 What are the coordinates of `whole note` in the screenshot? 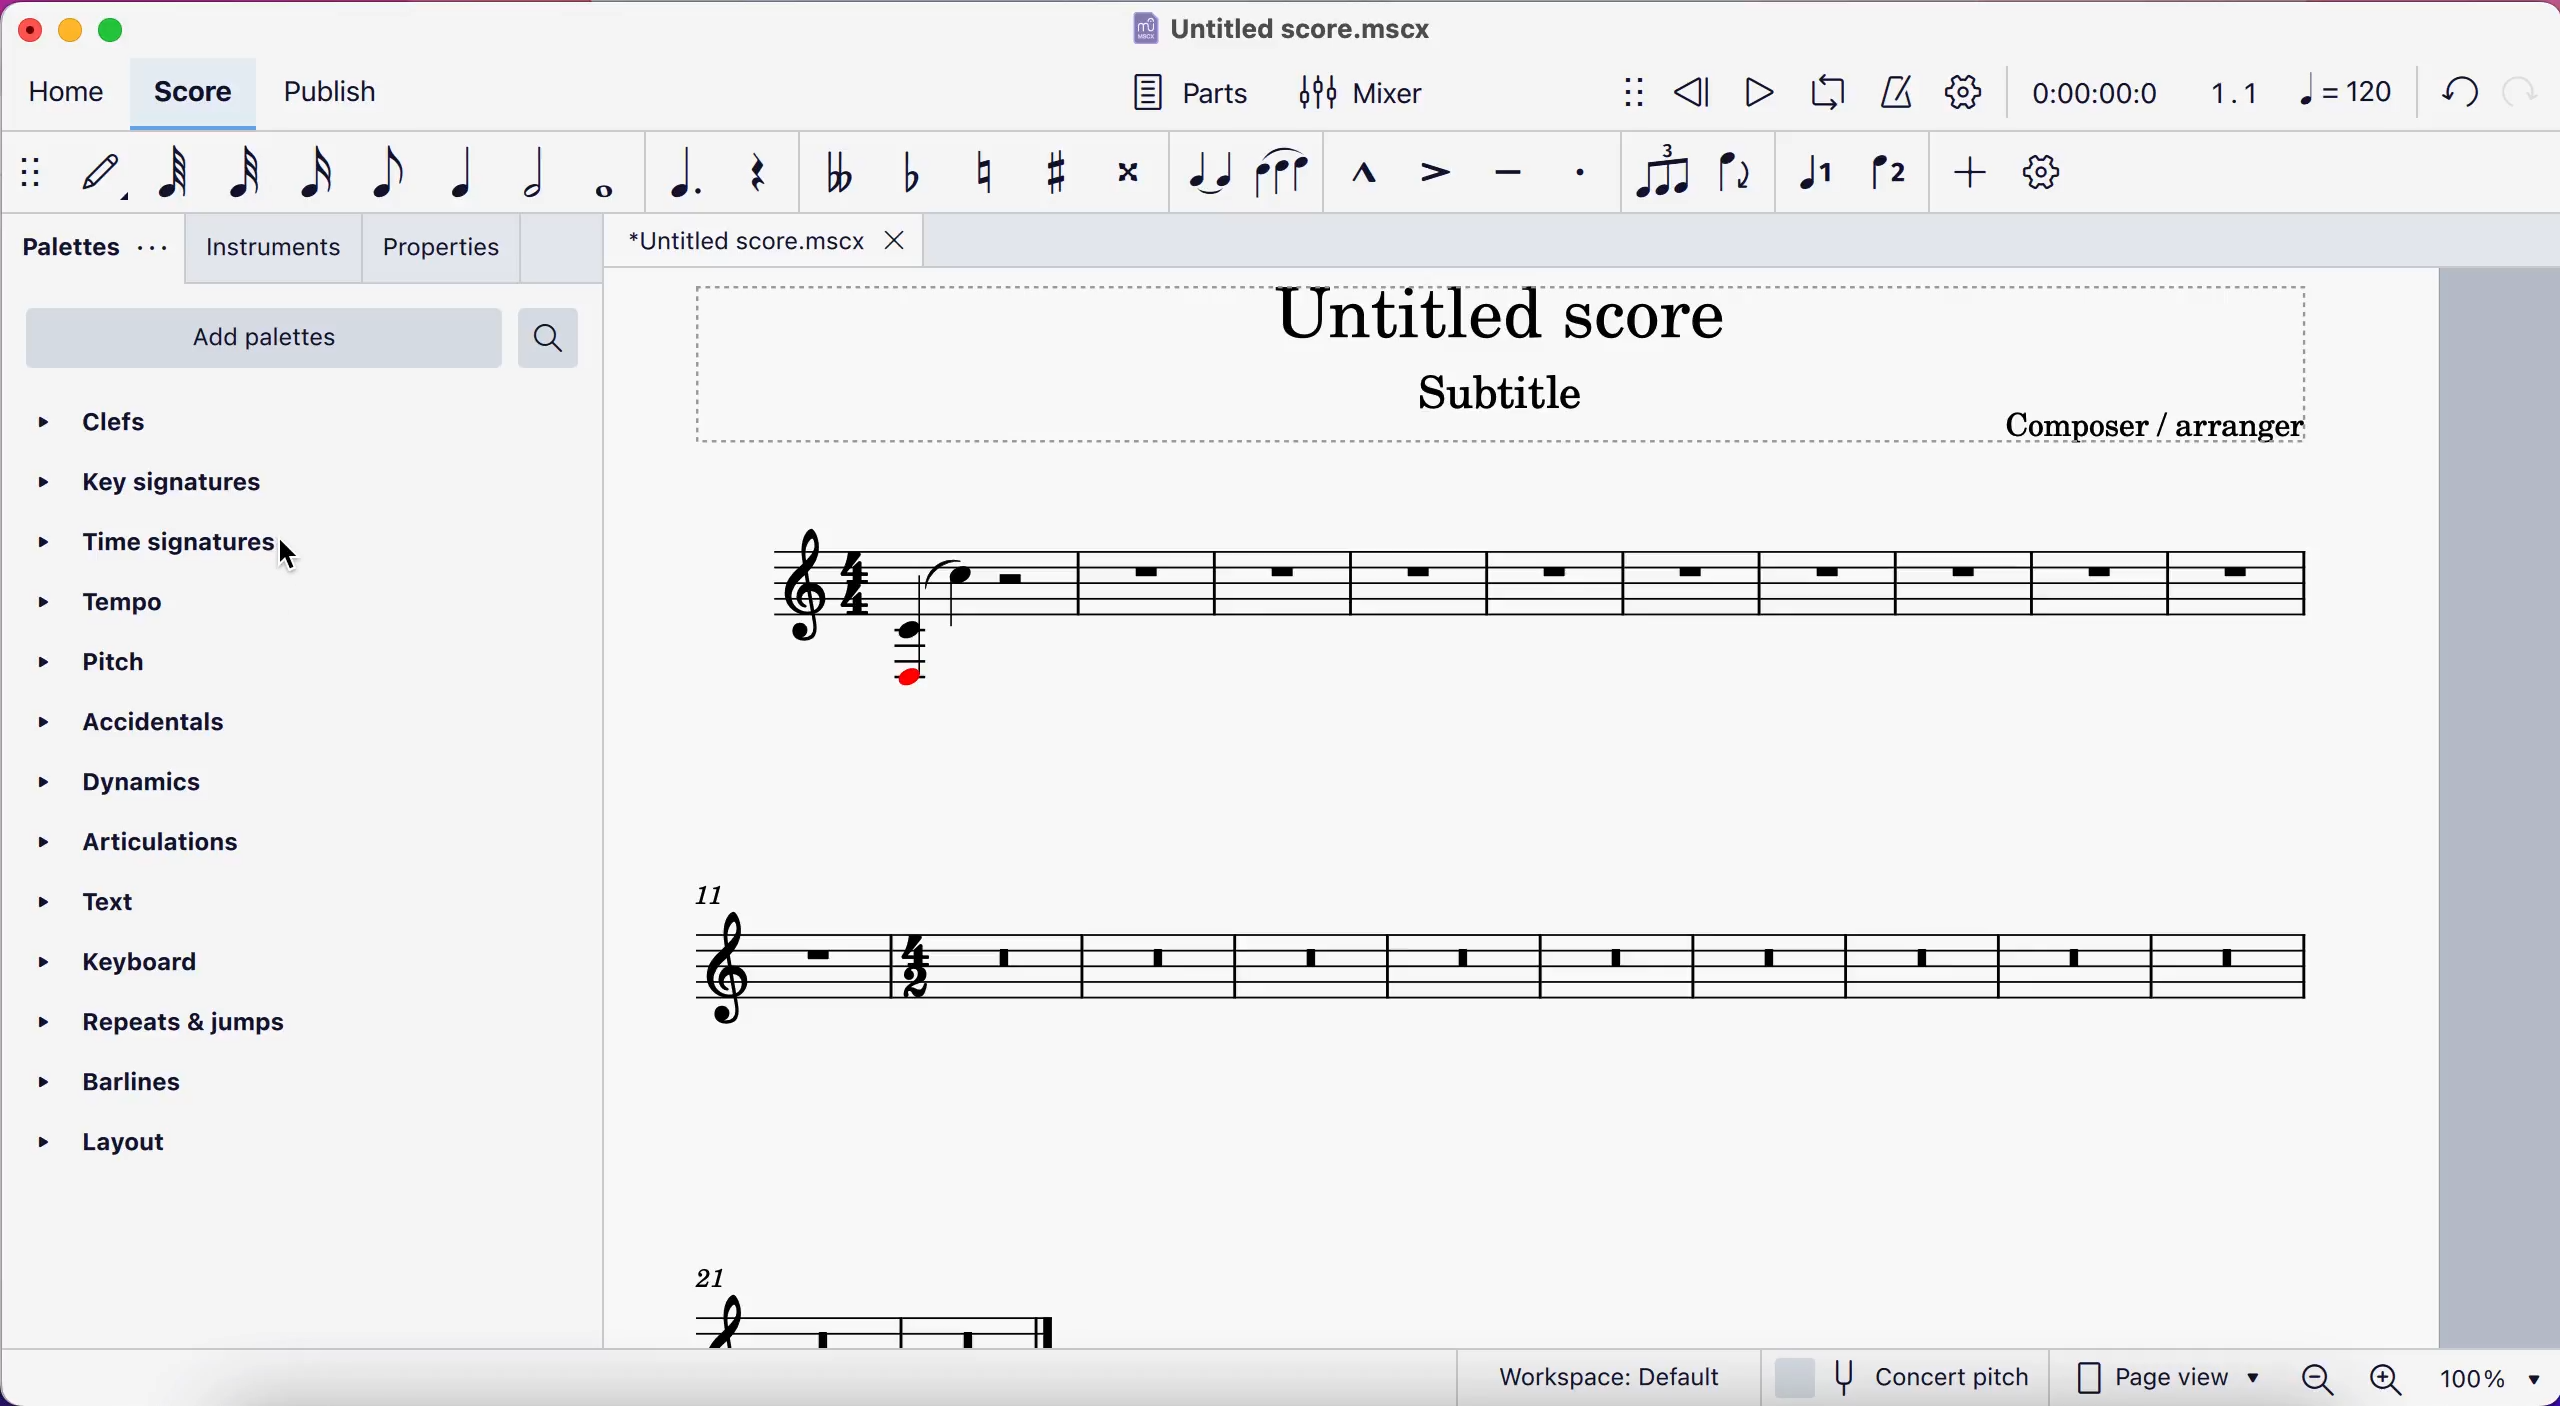 It's located at (589, 174).